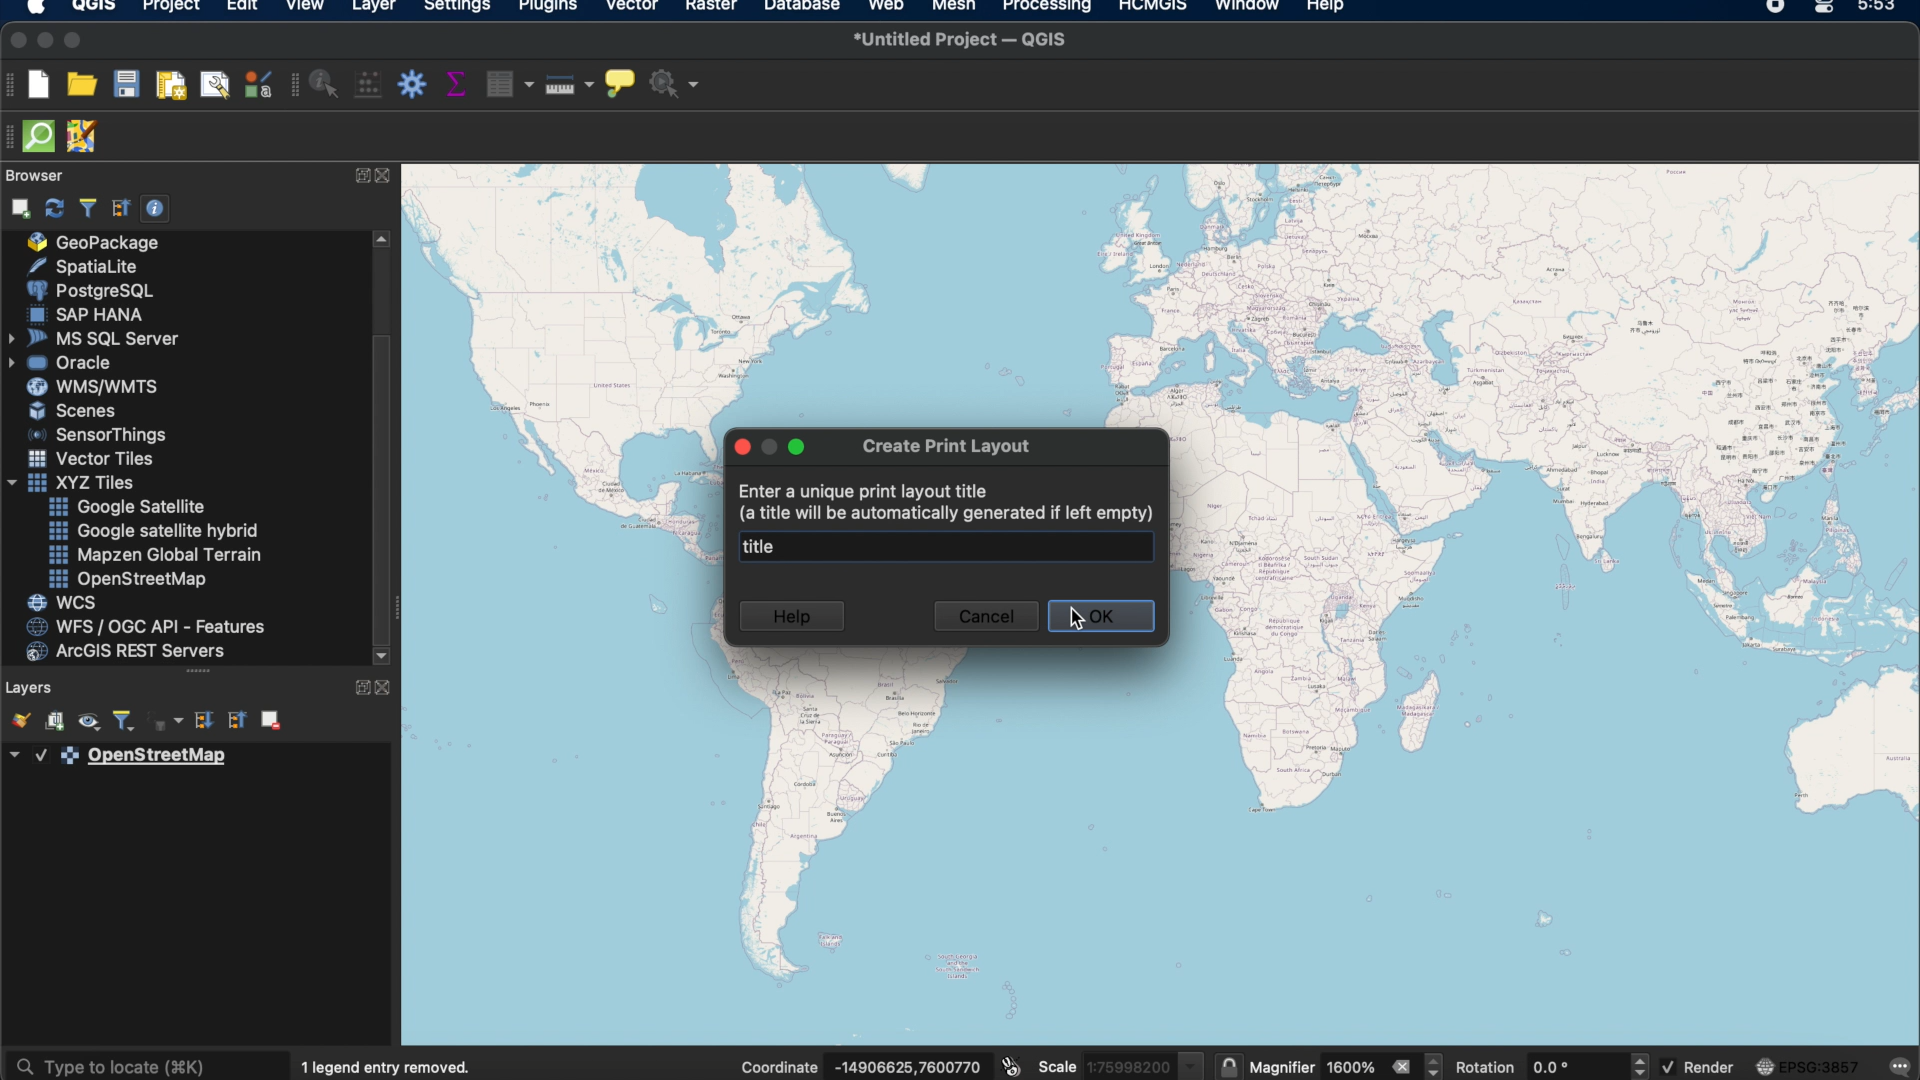  Describe the element at coordinates (91, 290) in the screenshot. I see `poster sql` at that location.